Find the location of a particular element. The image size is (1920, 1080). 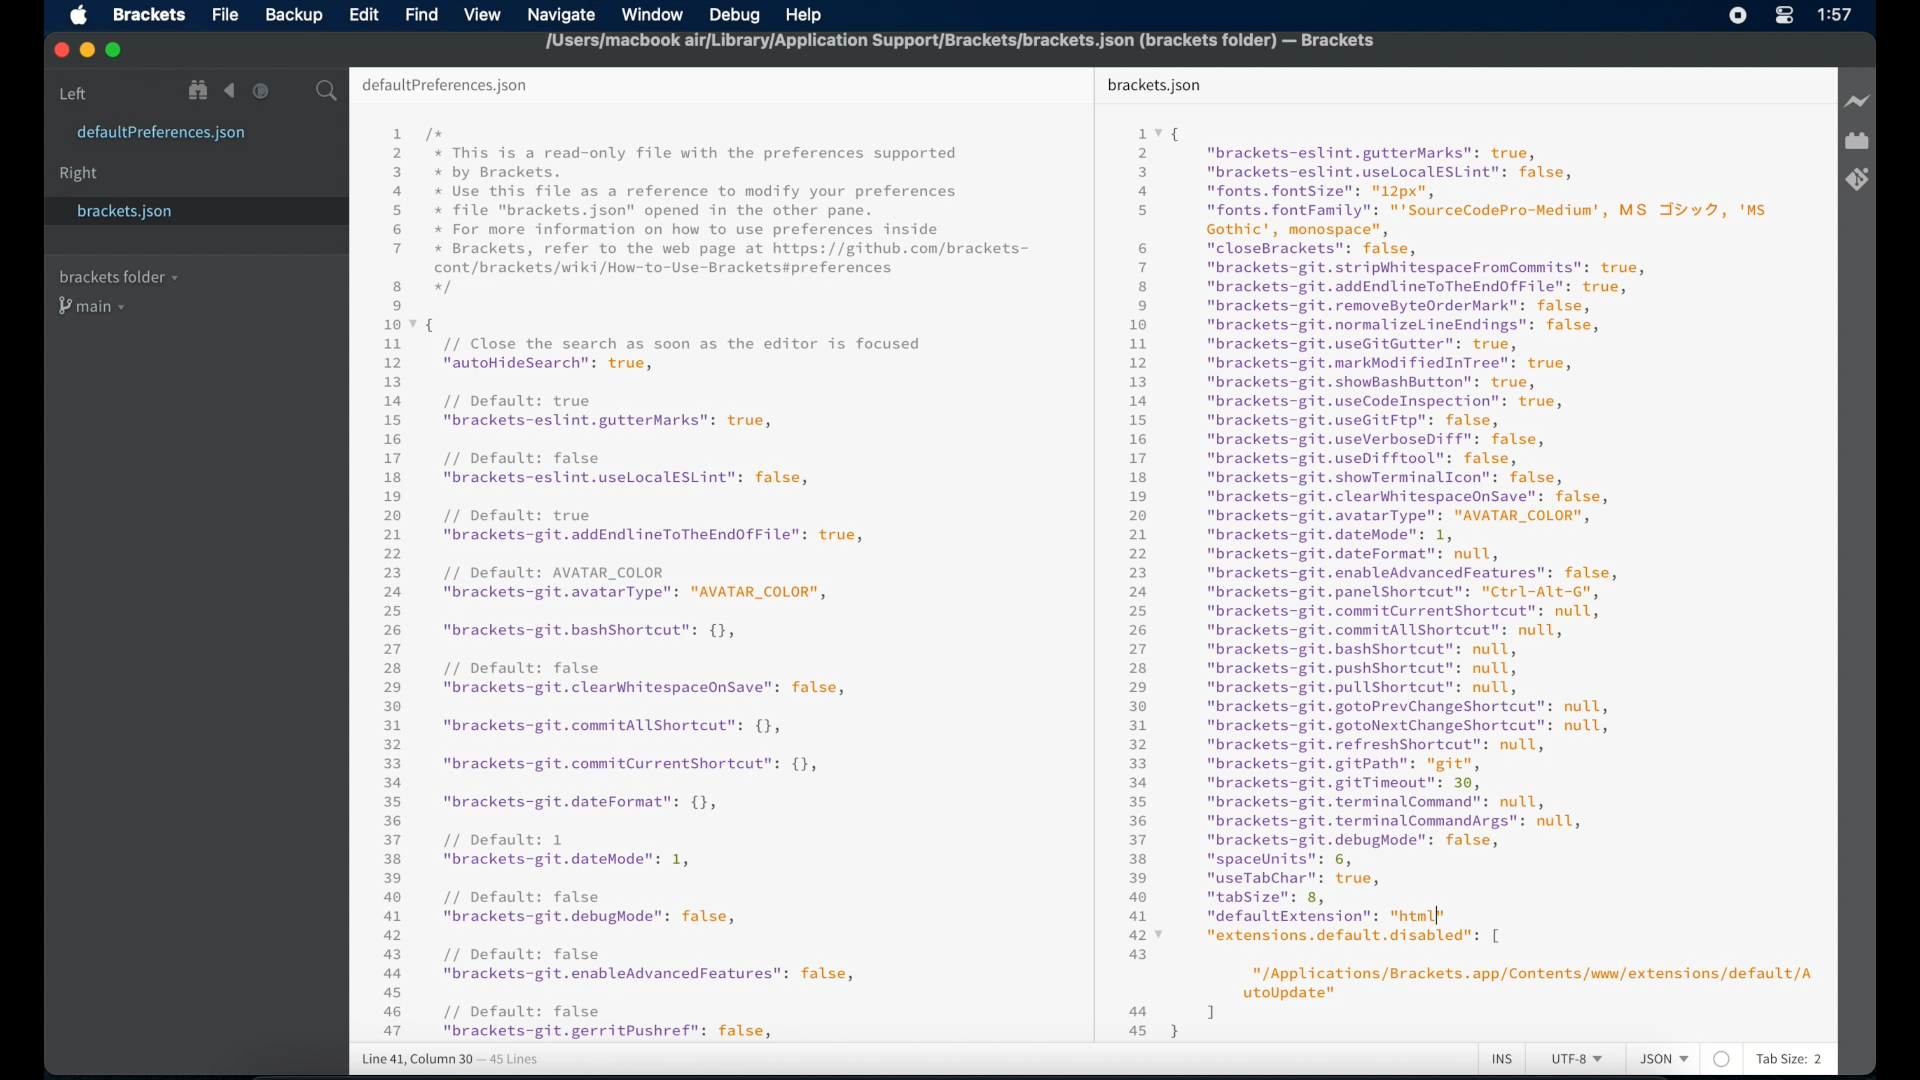

find is located at coordinates (422, 14).